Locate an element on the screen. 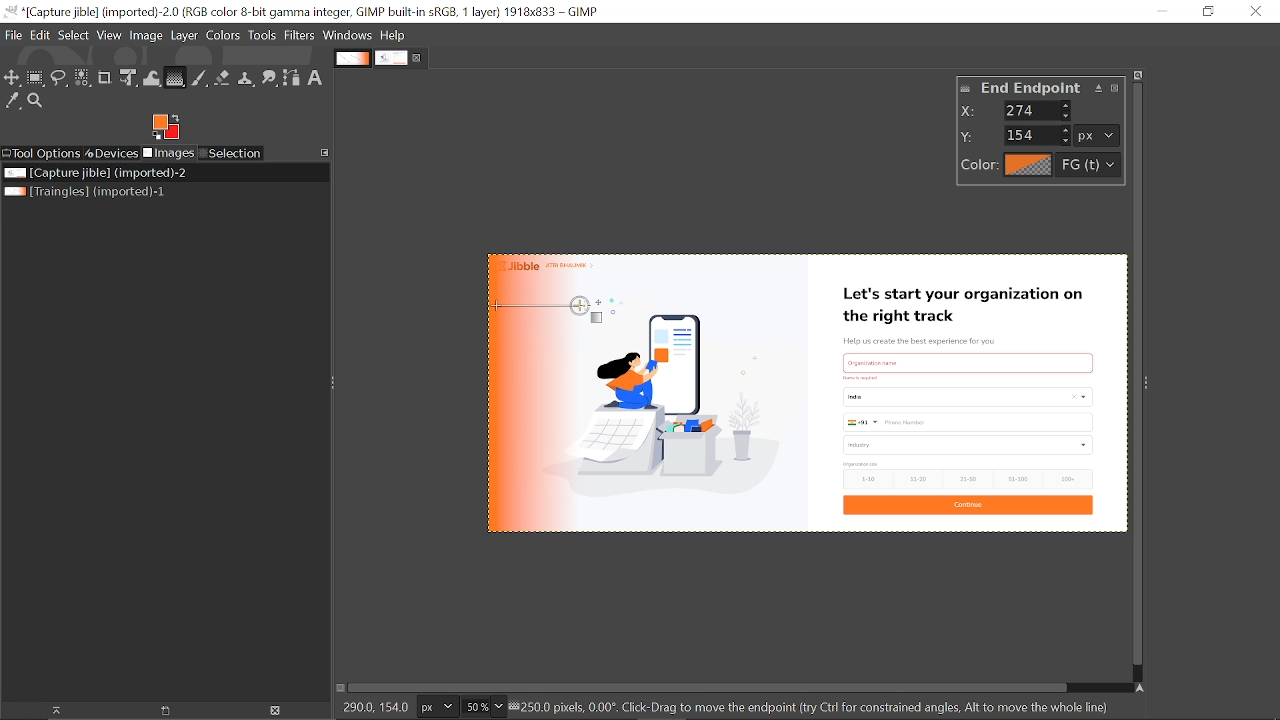  Gradient tool is located at coordinates (175, 77).